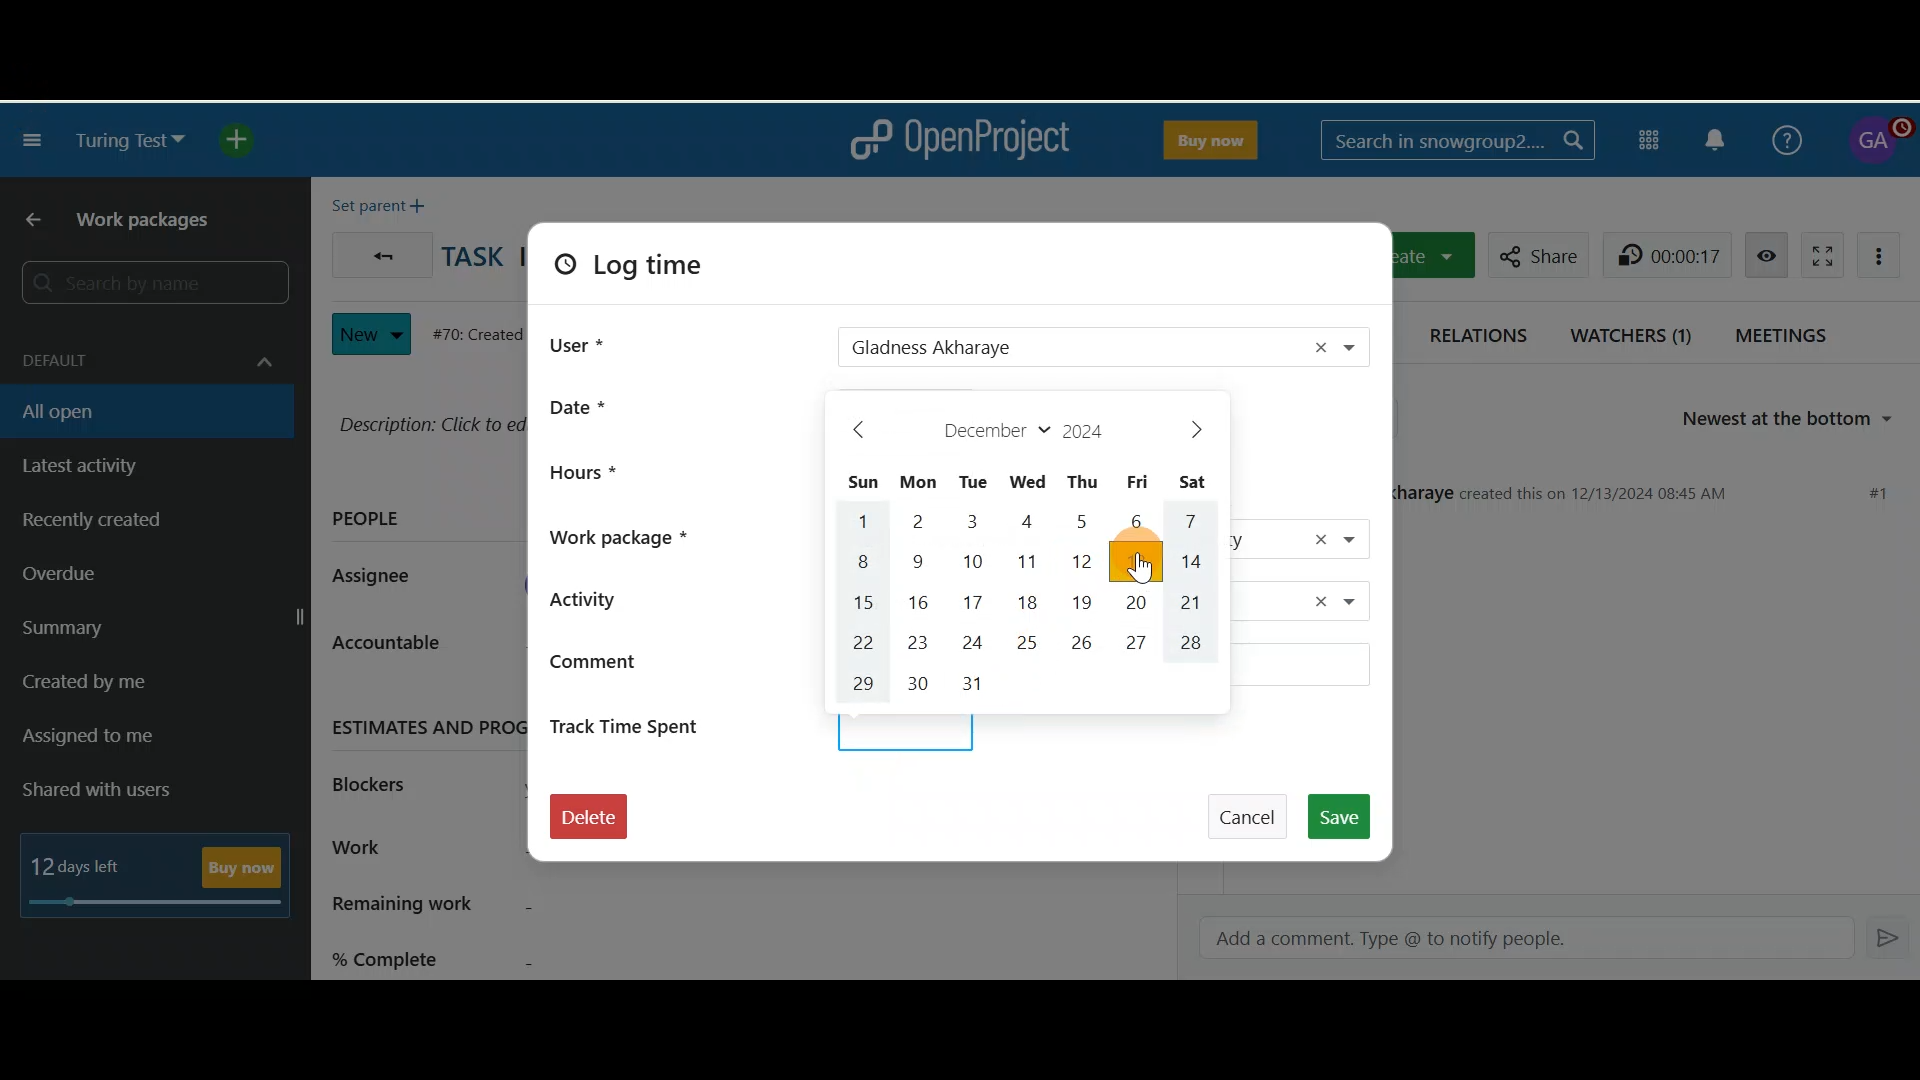 This screenshot has height=1080, width=1920. What do you see at coordinates (110, 467) in the screenshot?
I see `Latest activity` at bounding box center [110, 467].